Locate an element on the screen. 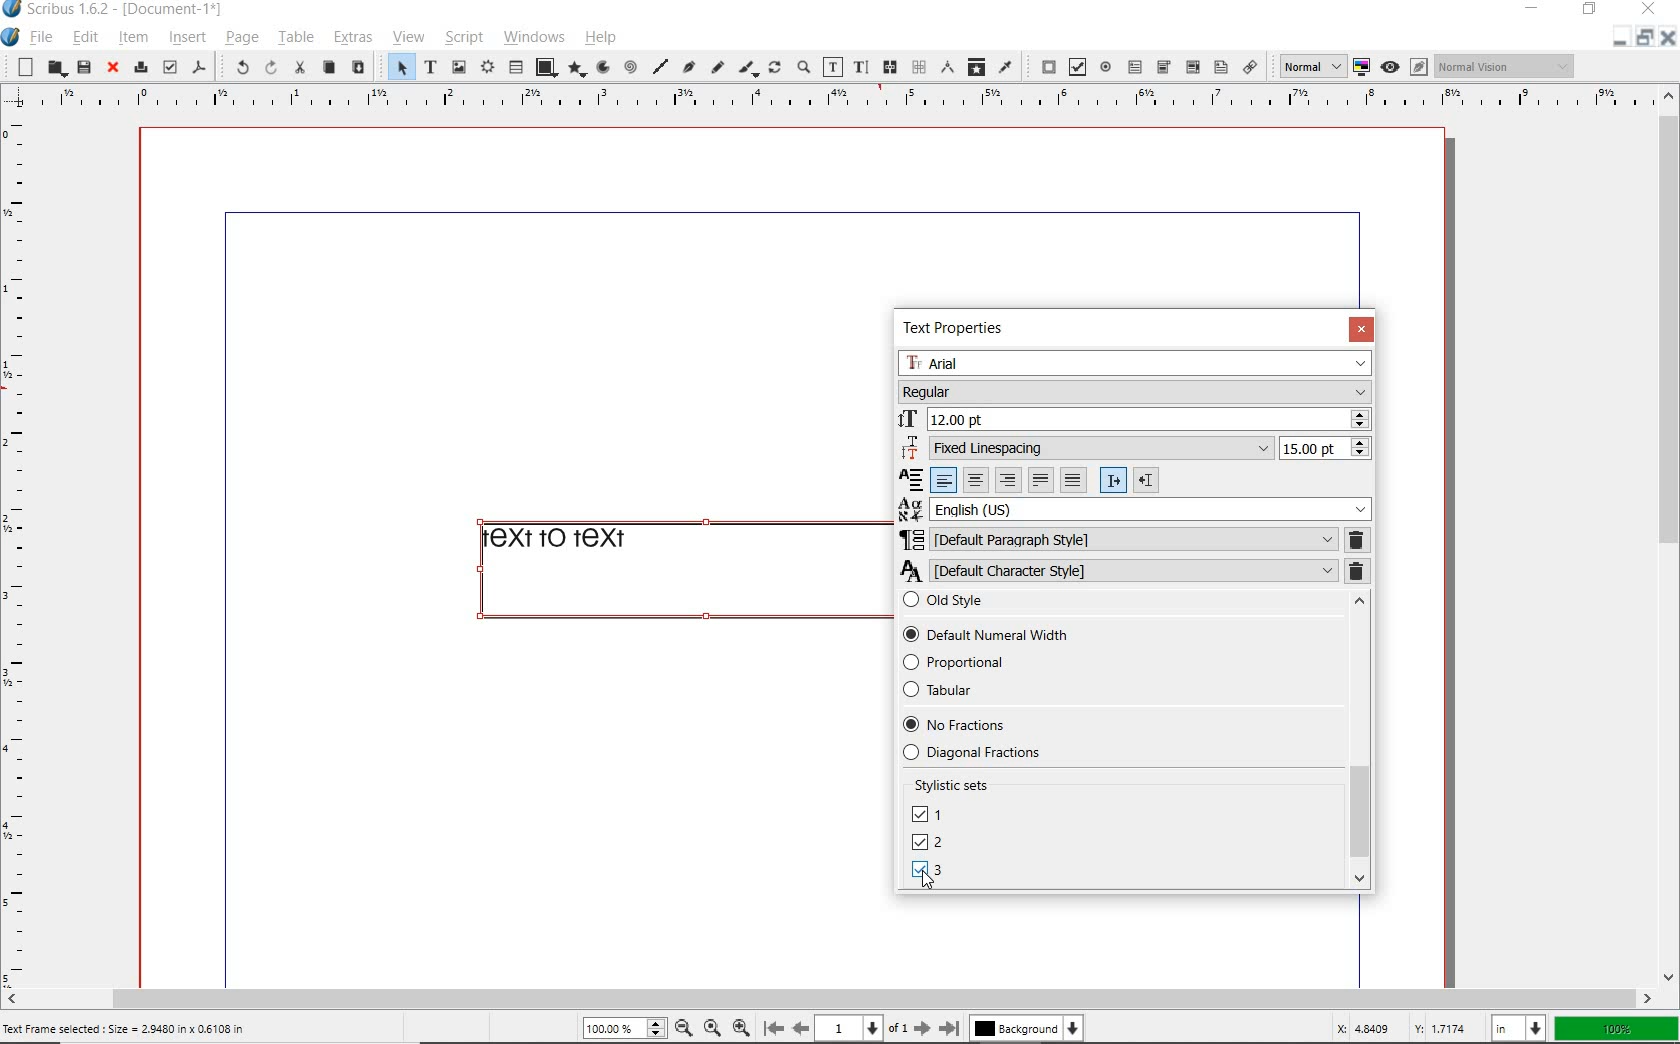 The height and width of the screenshot is (1044, 1680). TEXT PROPERTIES is located at coordinates (961, 328).